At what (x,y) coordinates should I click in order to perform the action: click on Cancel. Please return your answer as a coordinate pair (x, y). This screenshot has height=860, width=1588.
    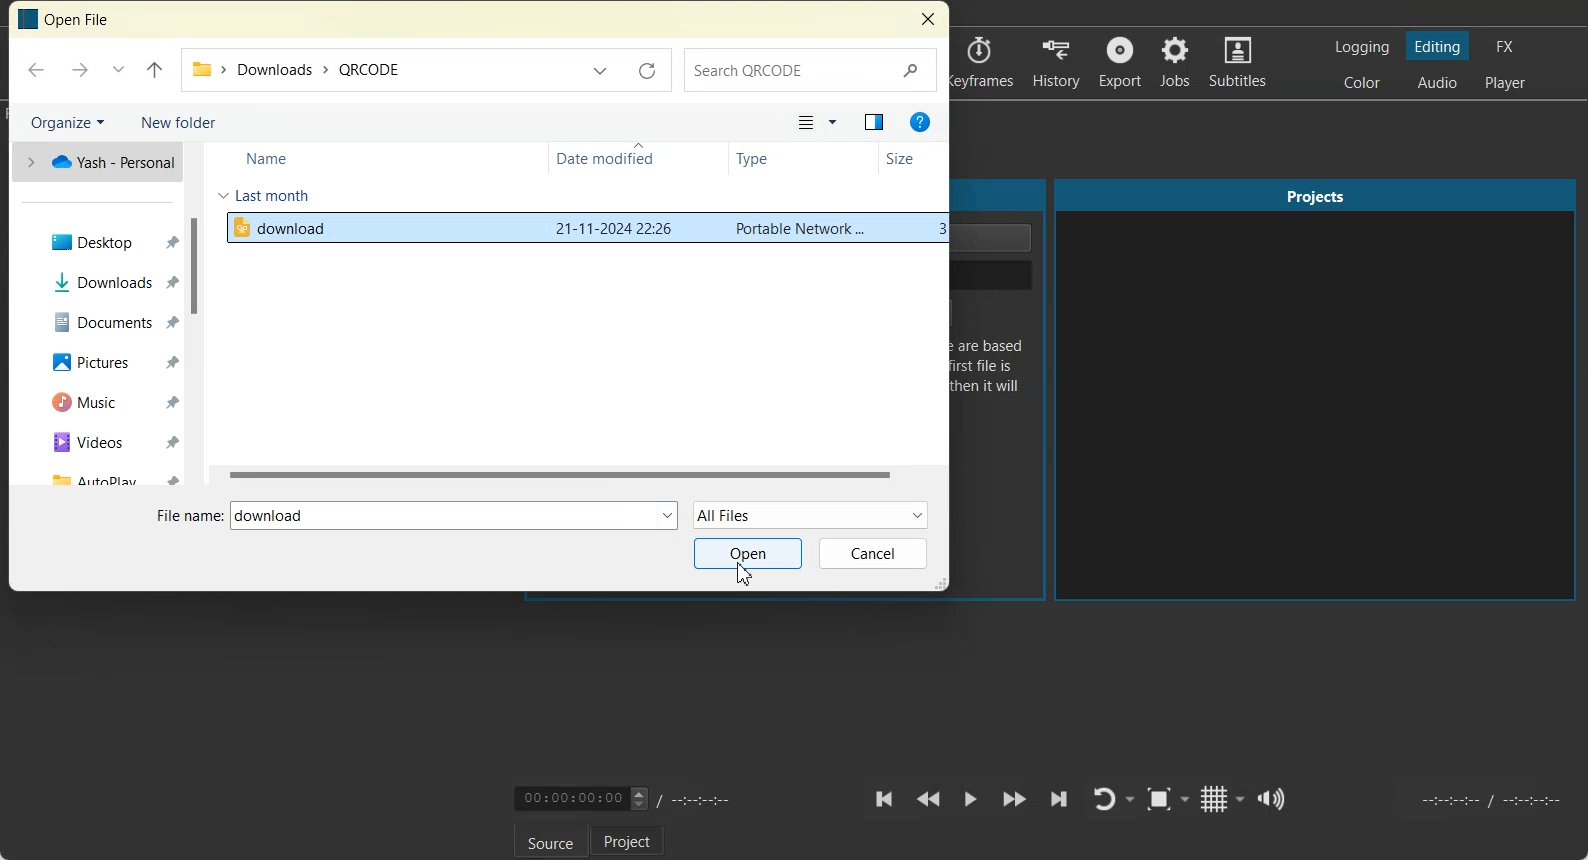
    Looking at the image, I should click on (874, 554).